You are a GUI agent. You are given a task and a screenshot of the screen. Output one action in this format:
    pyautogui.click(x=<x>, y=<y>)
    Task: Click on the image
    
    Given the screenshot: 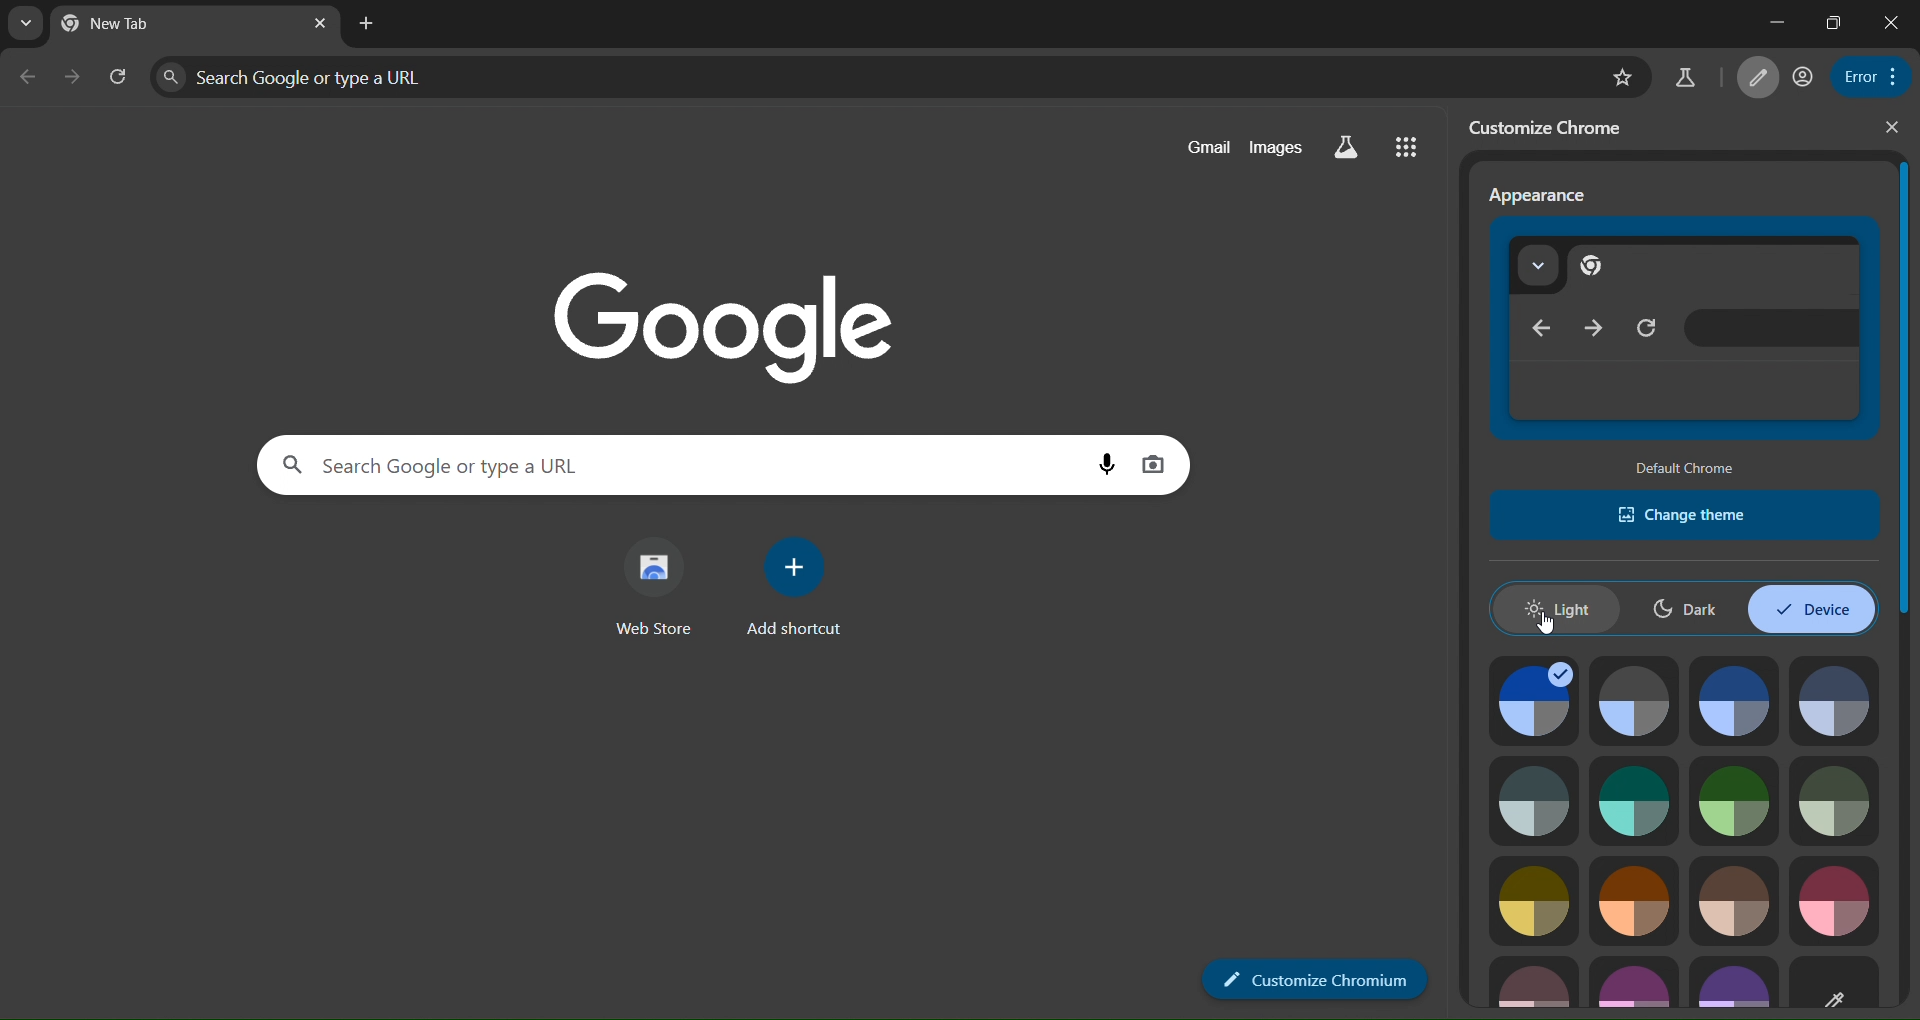 What is the action you would take?
    pyautogui.click(x=1532, y=899)
    